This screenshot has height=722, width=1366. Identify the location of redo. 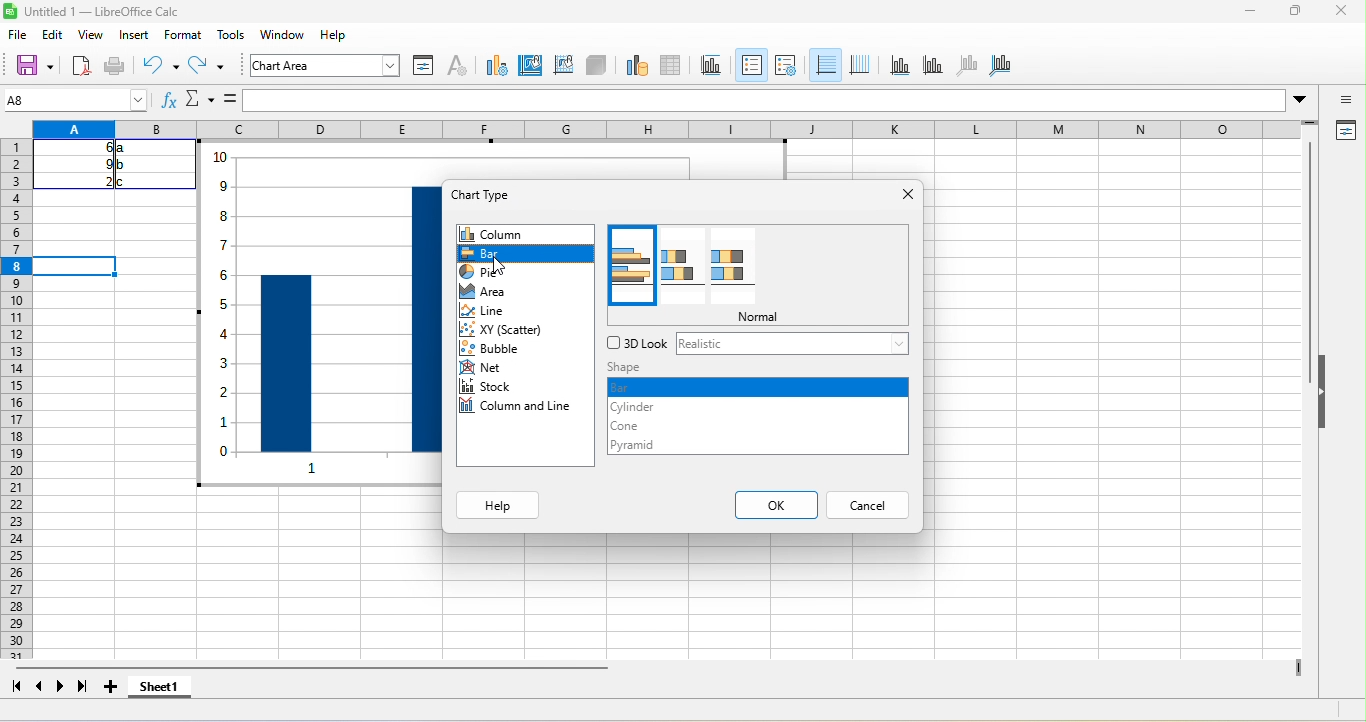
(208, 66).